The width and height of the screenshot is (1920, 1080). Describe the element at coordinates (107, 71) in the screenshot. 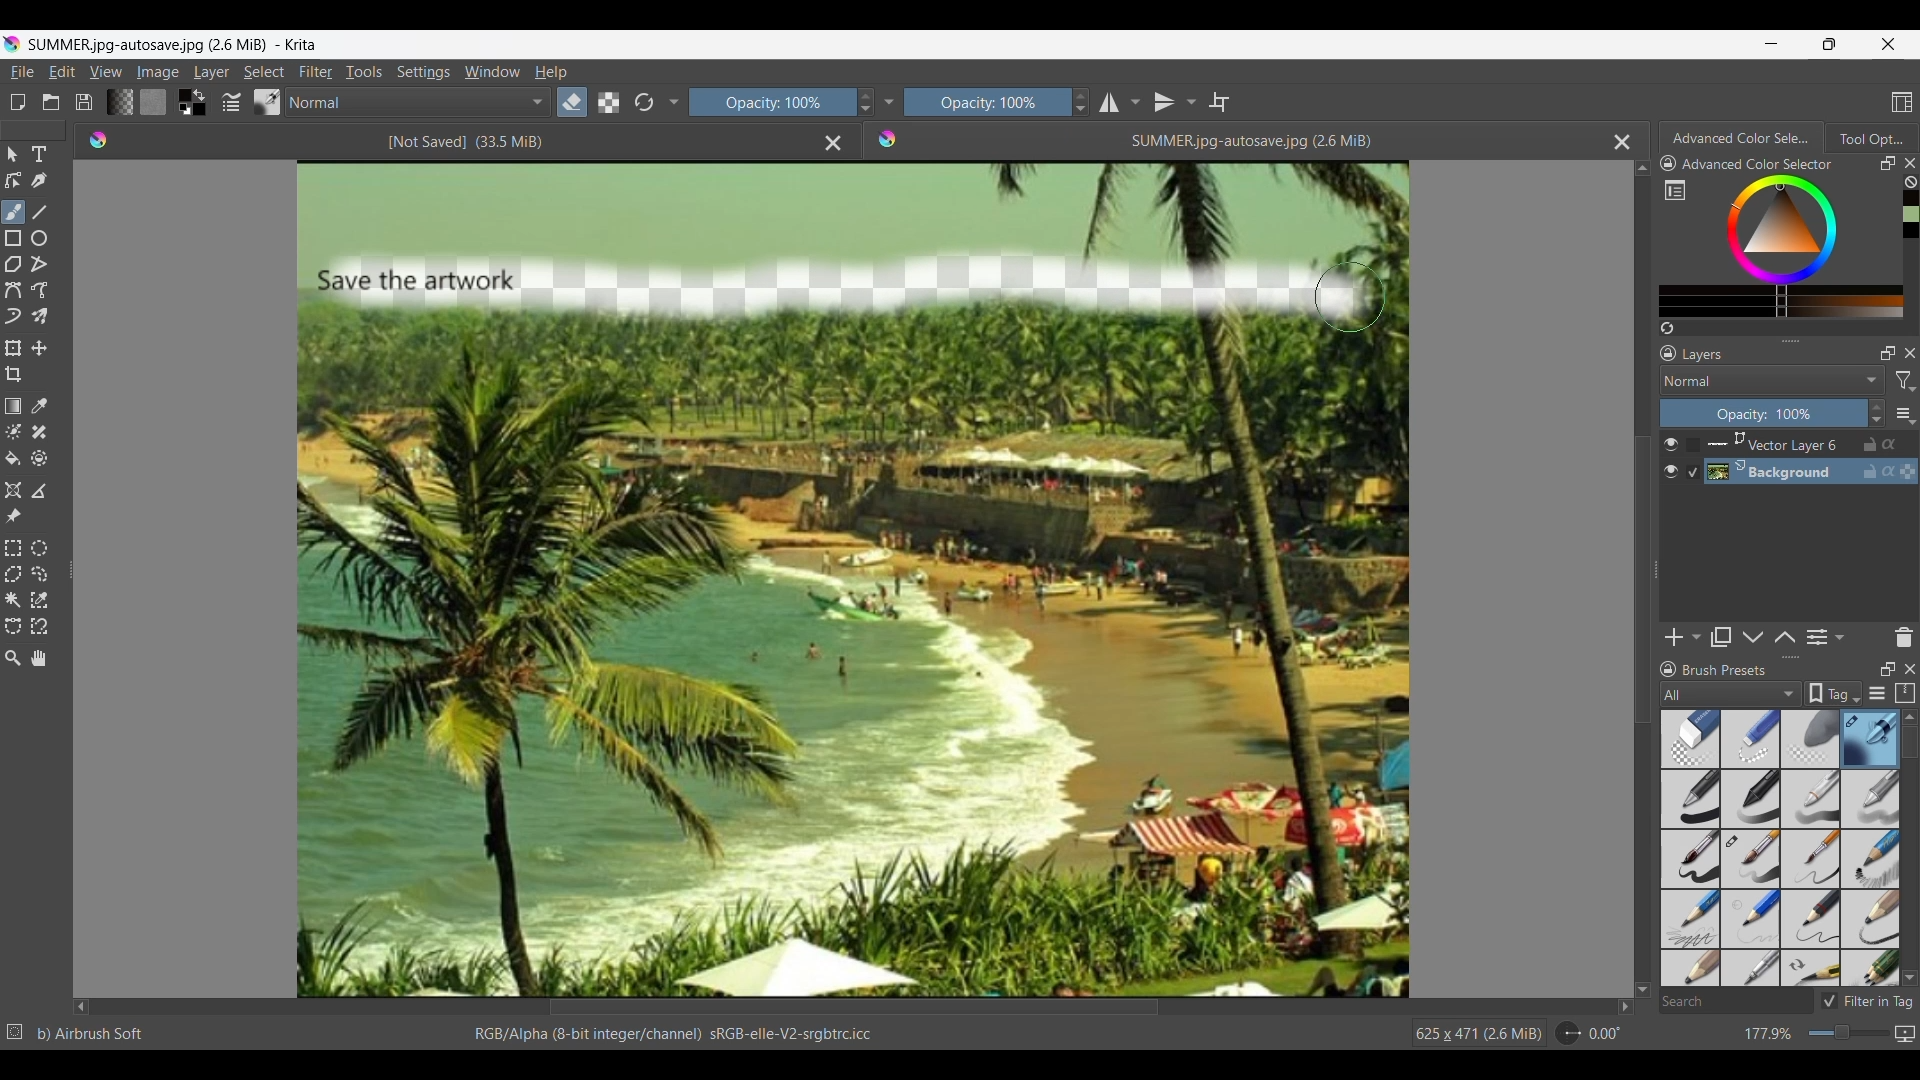

I see `View` at that location.